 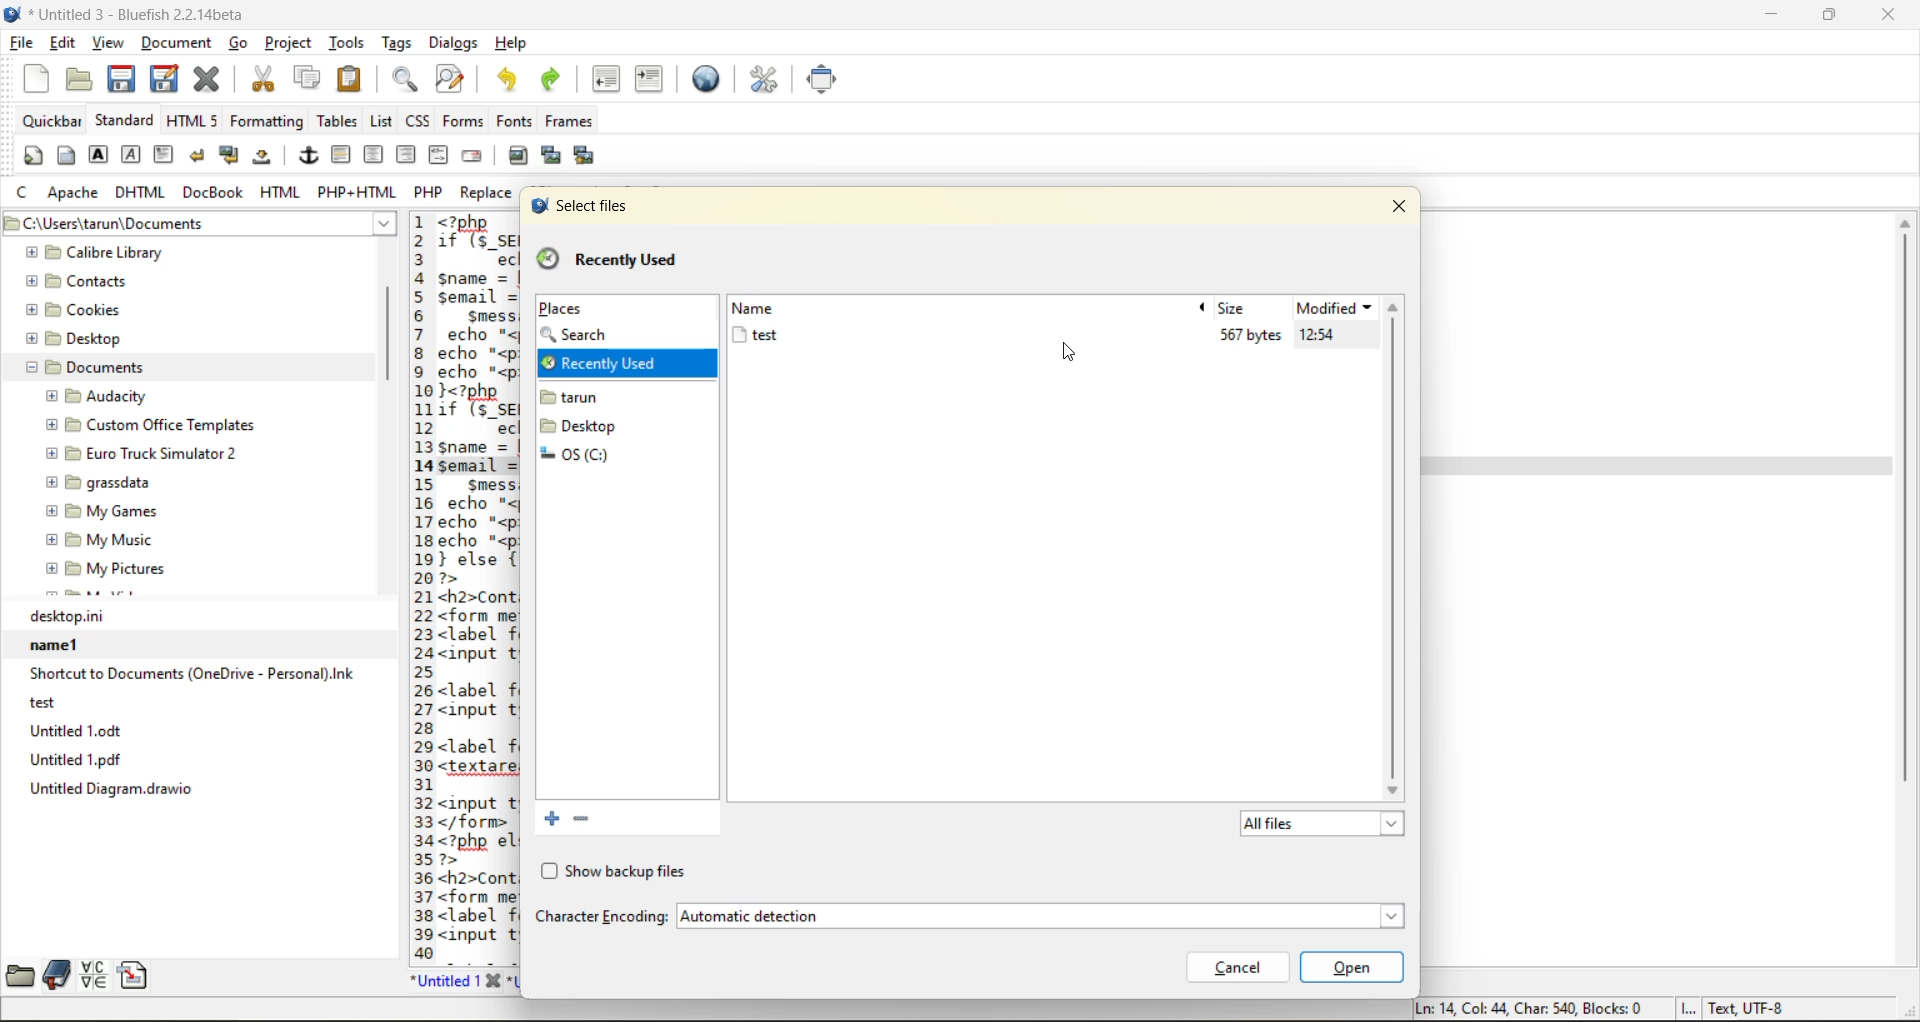 I want to click on docbook, so click(x=215, y=194).